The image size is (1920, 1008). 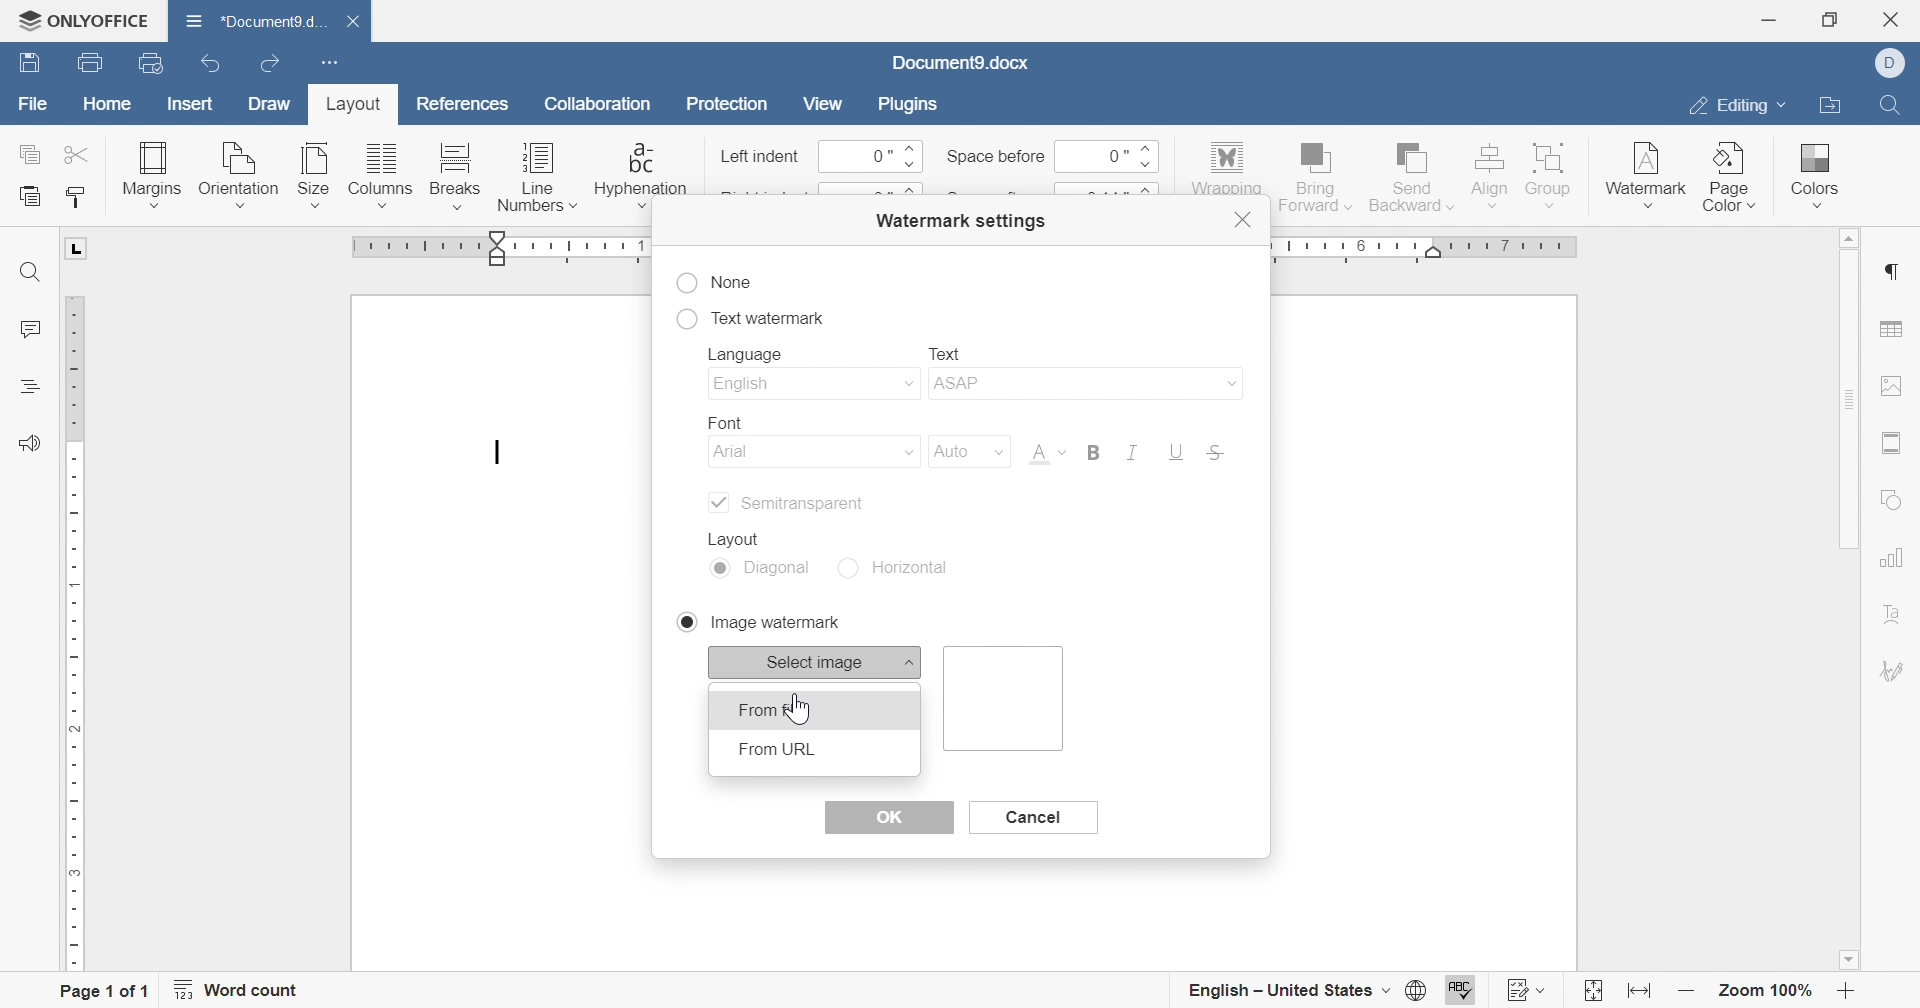 I want to click on document name, so click(x=959, y=63).